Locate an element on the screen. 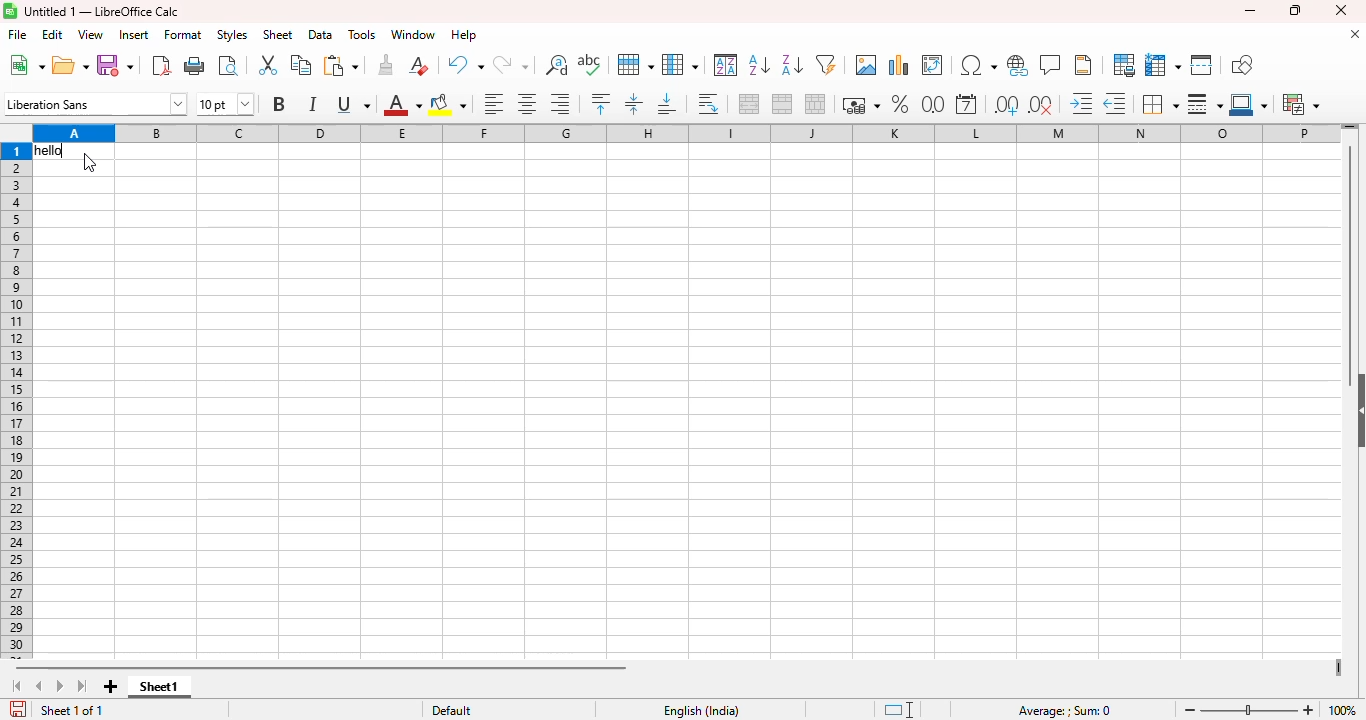  freeze rows and columns is located at coordinates (1164, 66).